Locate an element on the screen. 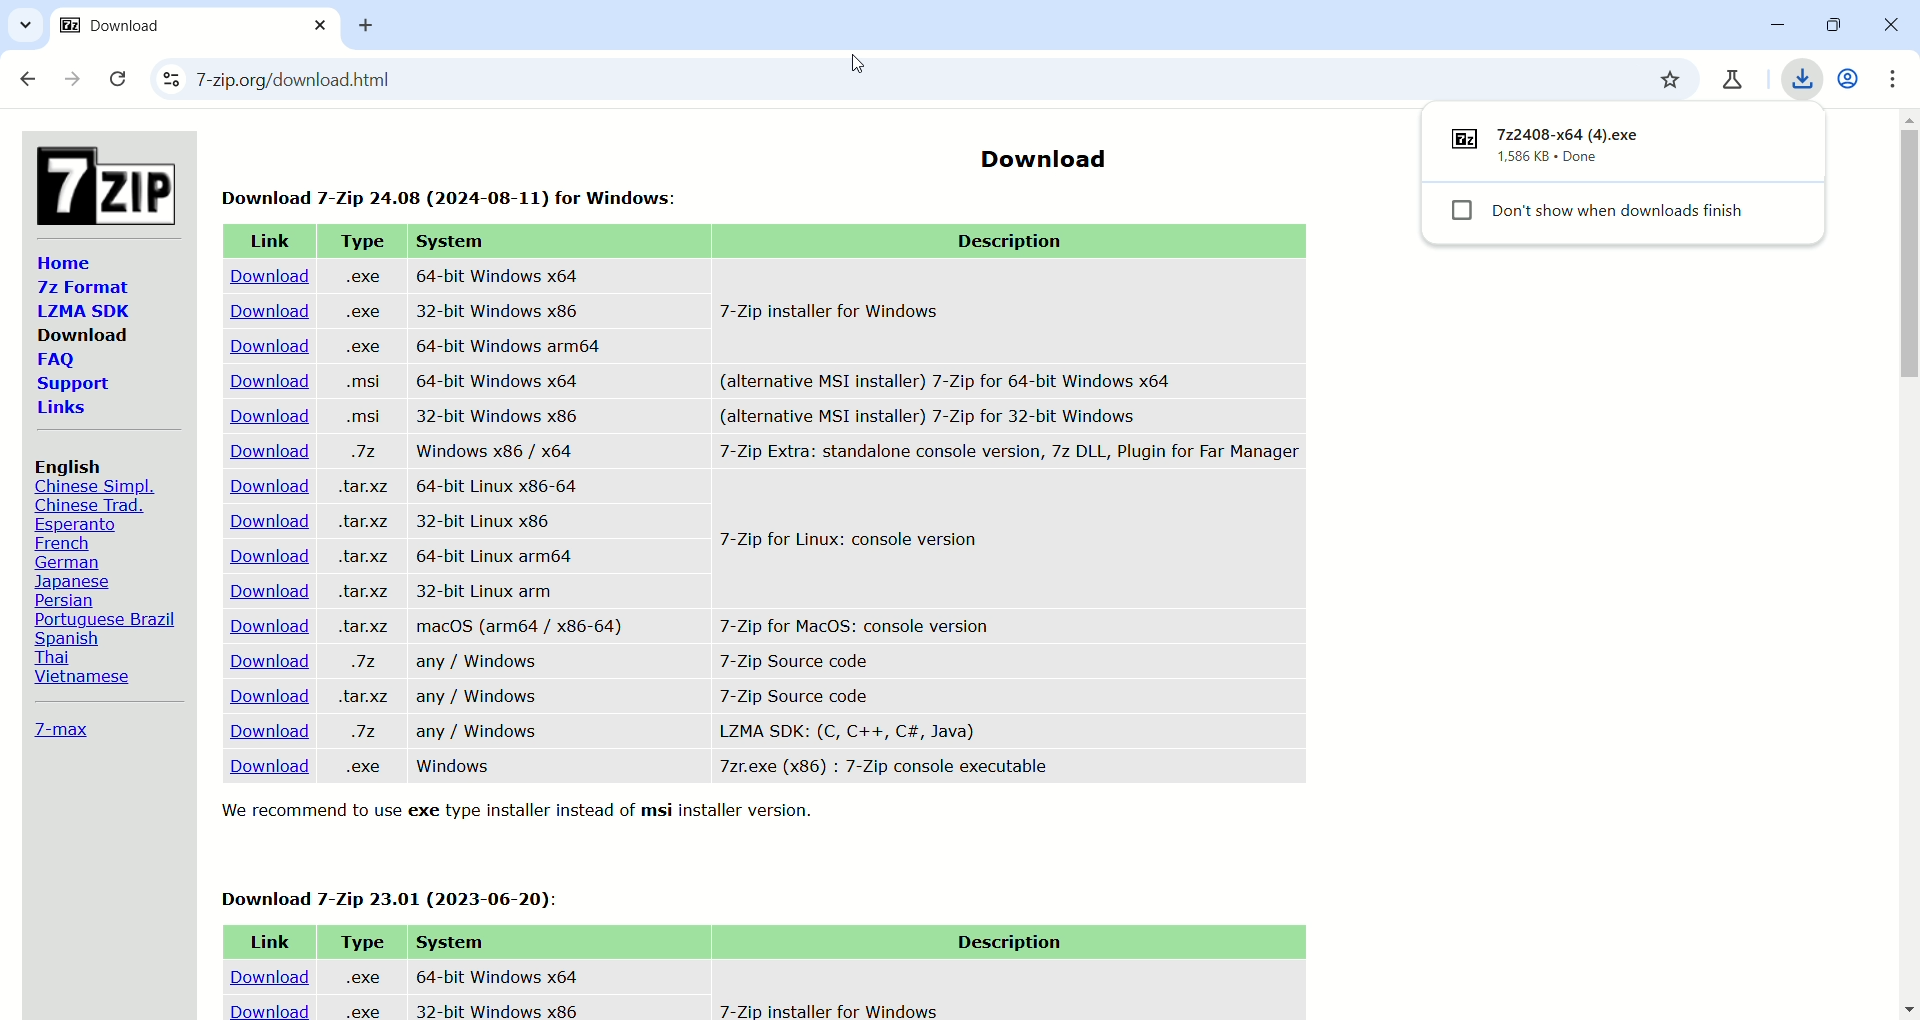 The width and height of the screenshot is (1920, 1020). download is located at coordinates (269, 1008).